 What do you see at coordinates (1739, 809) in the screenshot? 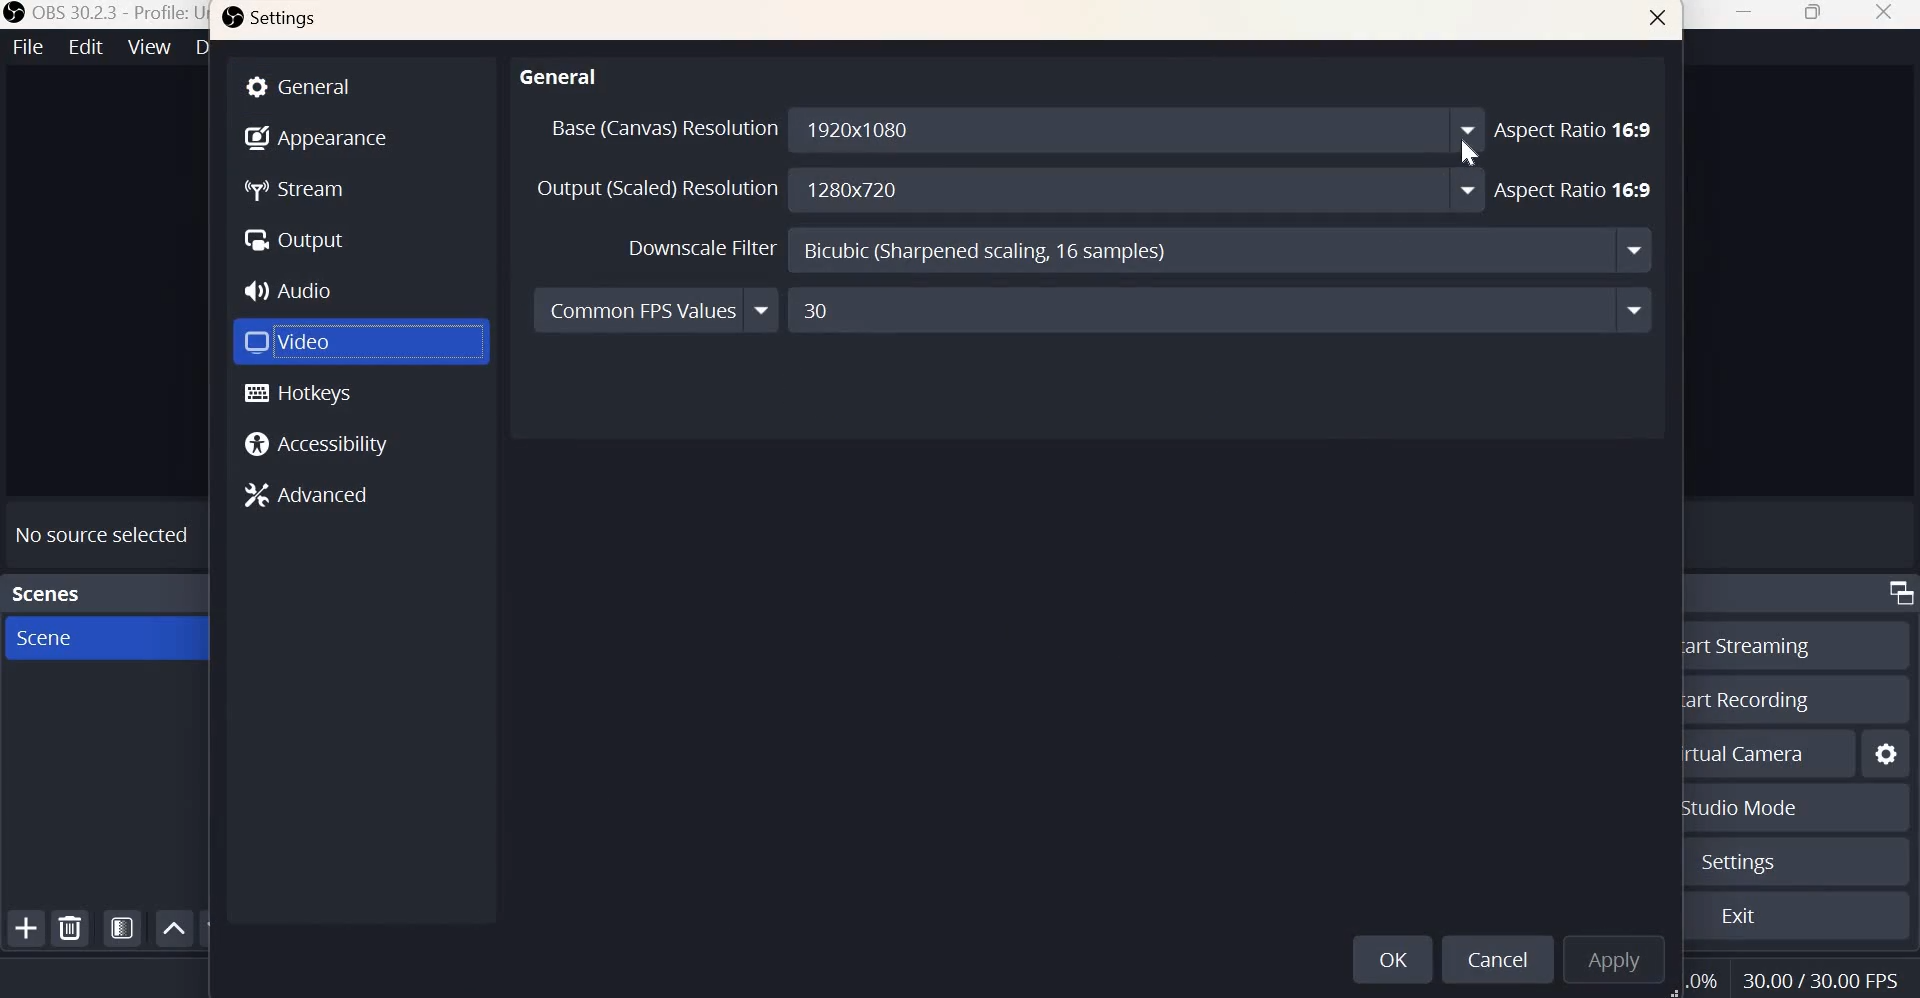
I see `Studio mode` at bounding box center [1739, 809].